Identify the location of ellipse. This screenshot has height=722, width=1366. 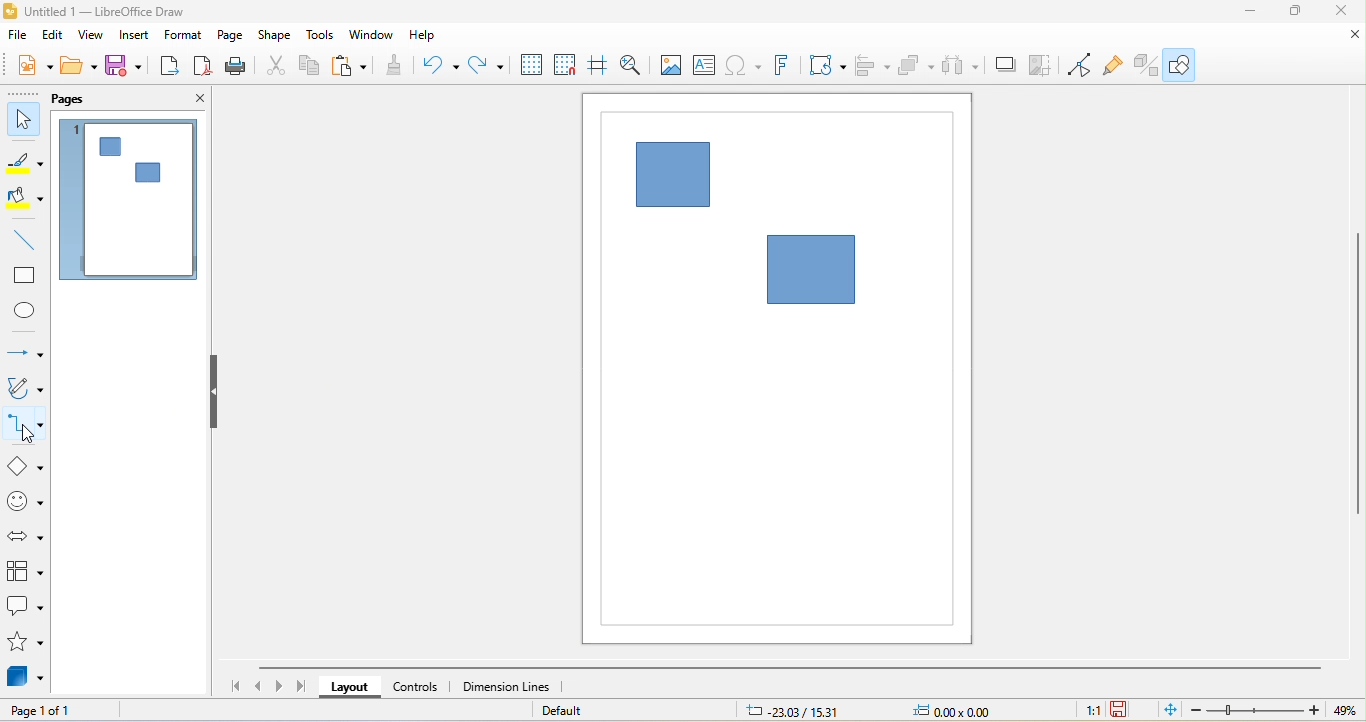
(24, 311).